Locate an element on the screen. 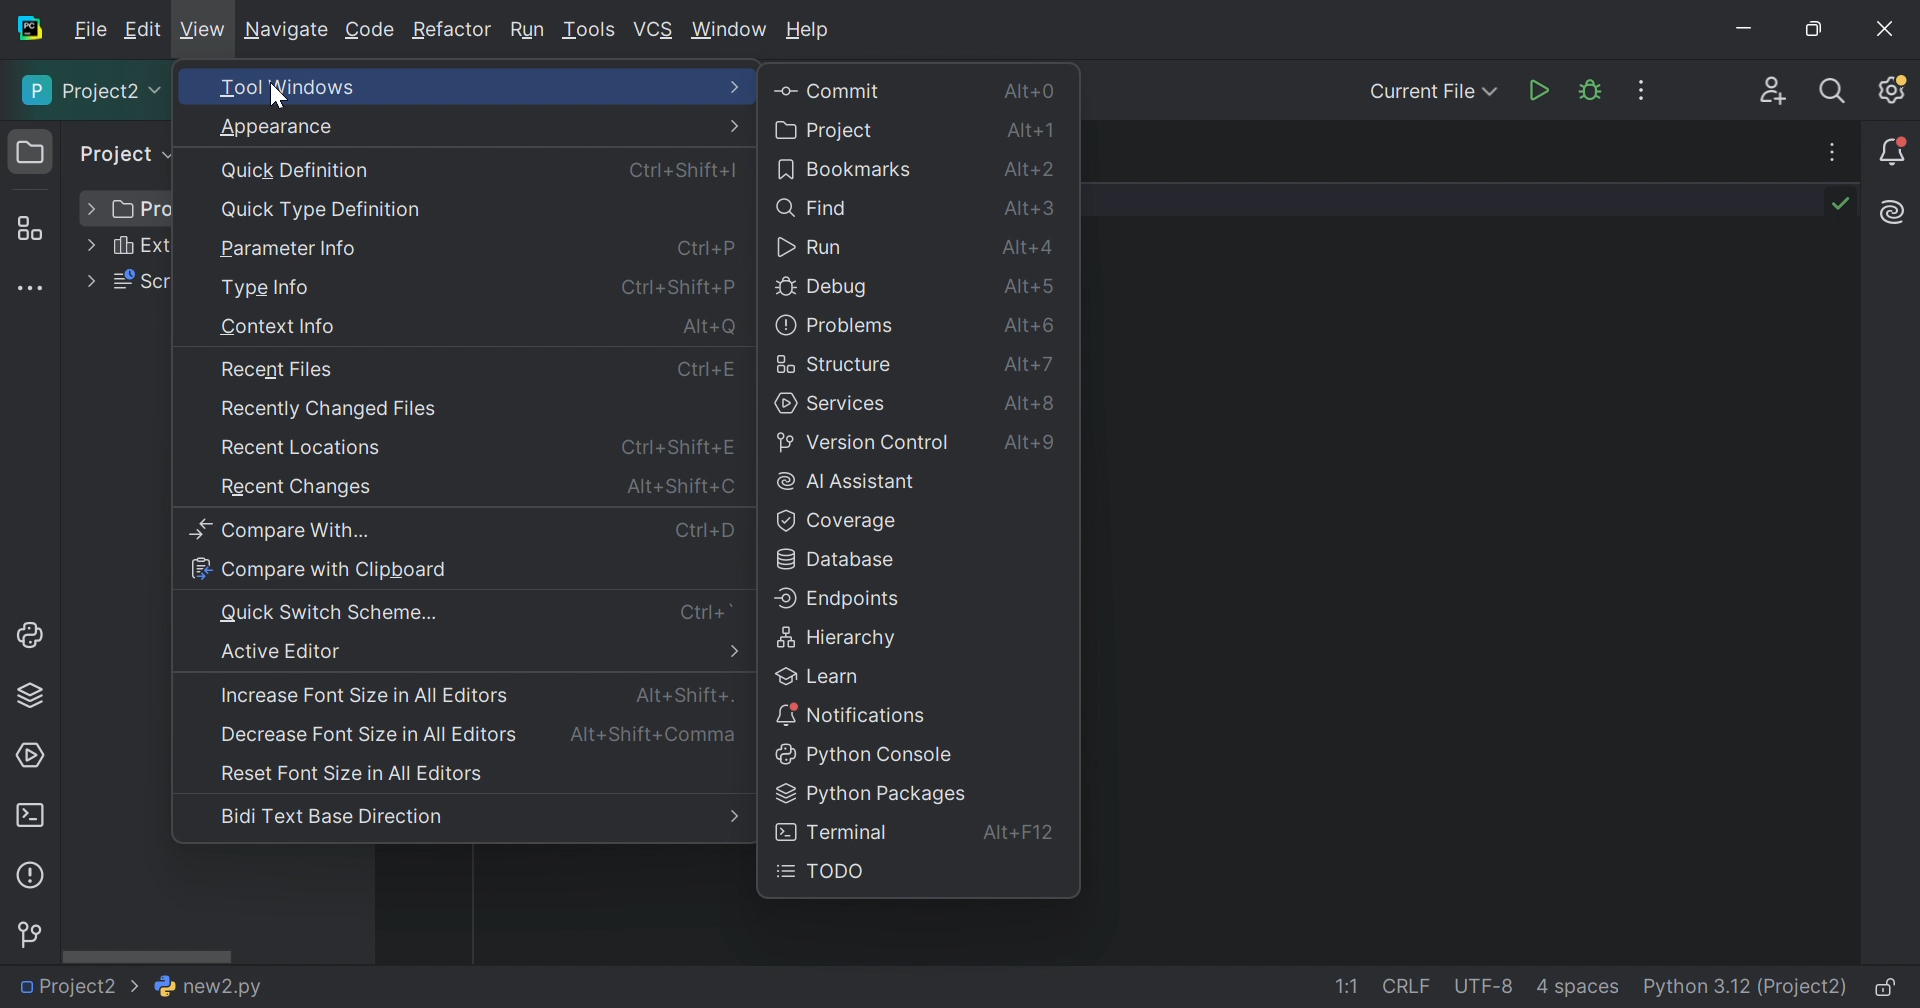 The height and width of the screenshot is (1008, 1920). Project is located at coordinates (126, 154).